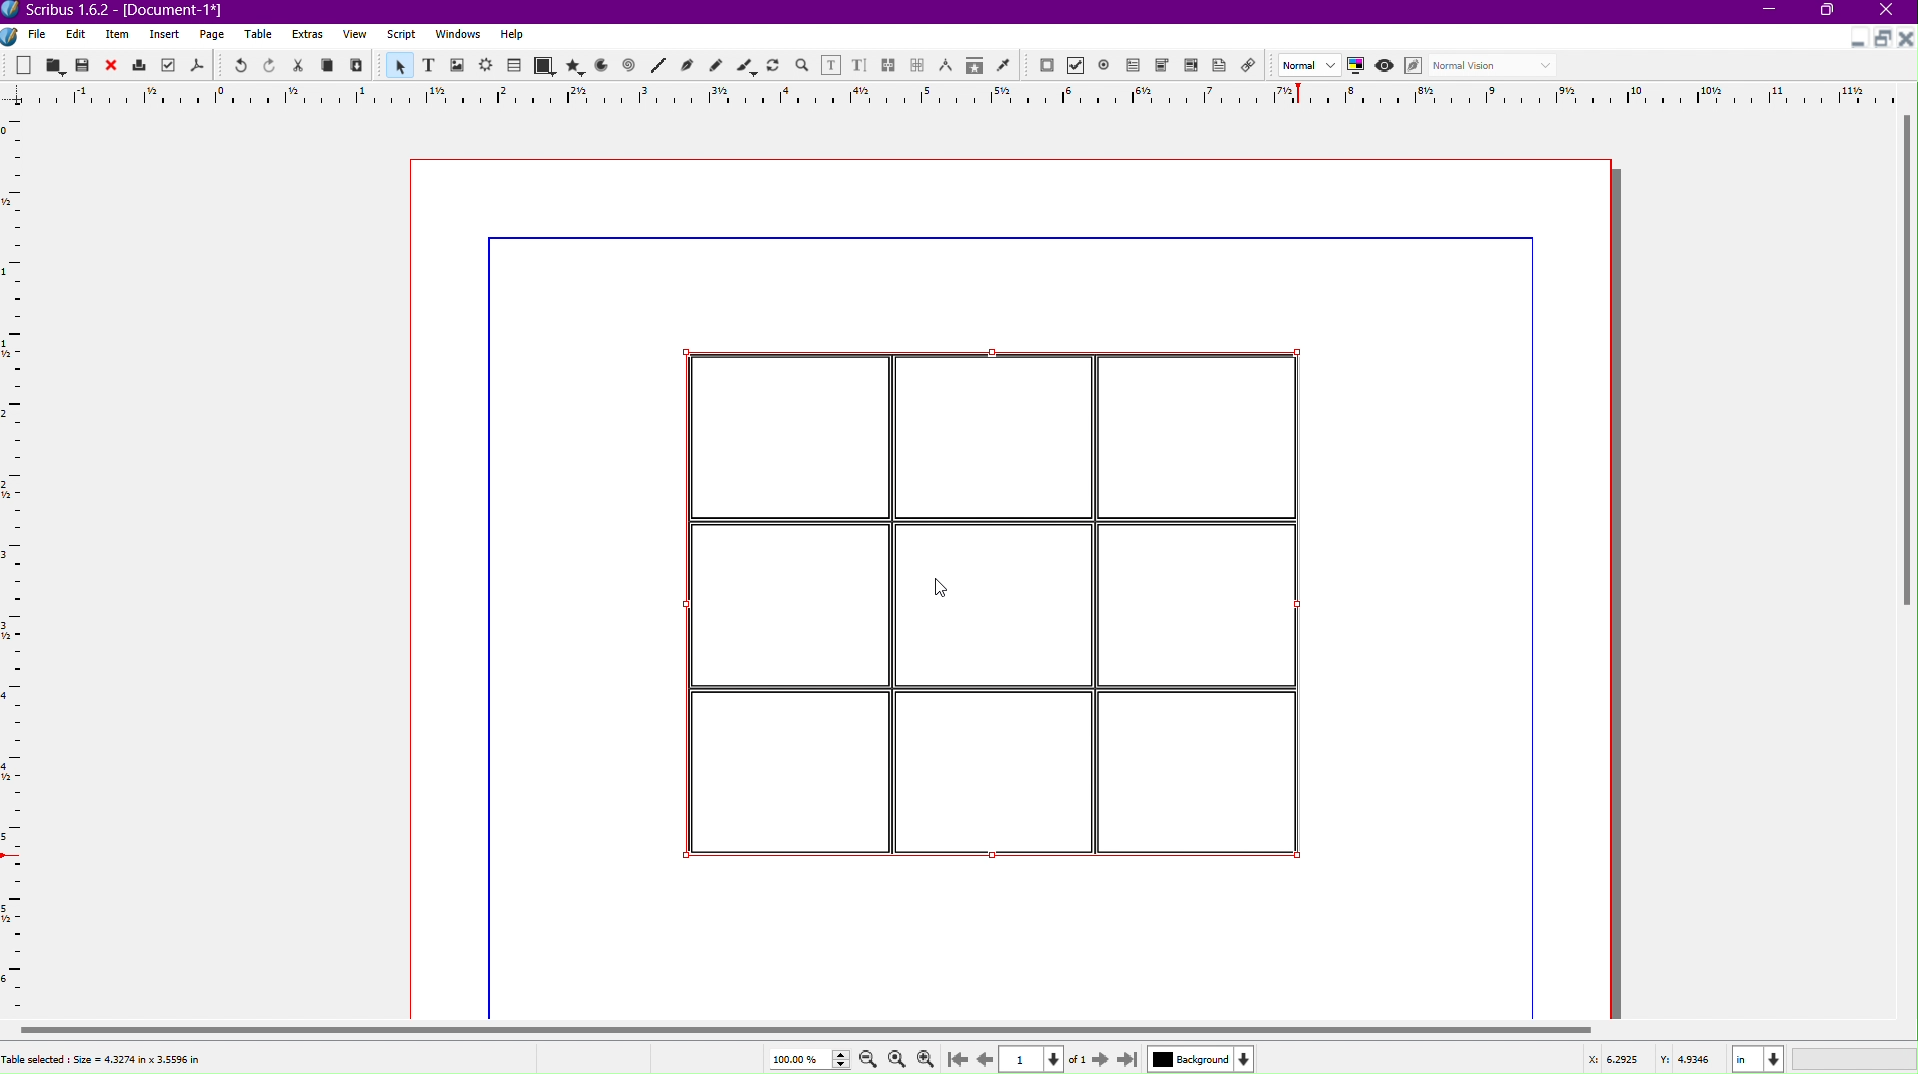 Image resolution: width=1918 pixels, height=1074 pixels. I want to click on Freehand Line, so click(716, 65).